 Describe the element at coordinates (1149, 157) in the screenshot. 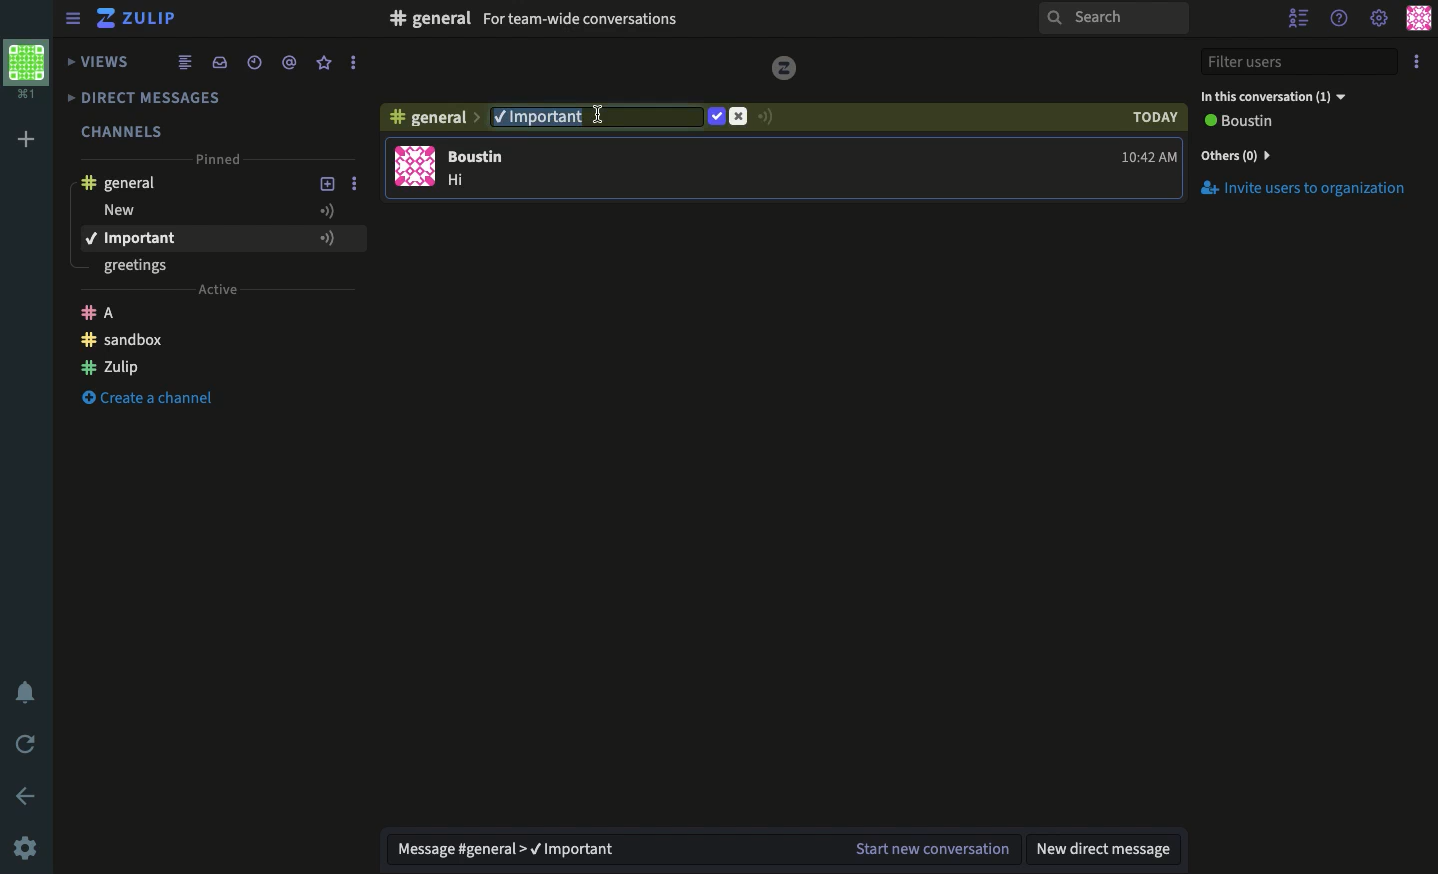

I see `time` at that location.